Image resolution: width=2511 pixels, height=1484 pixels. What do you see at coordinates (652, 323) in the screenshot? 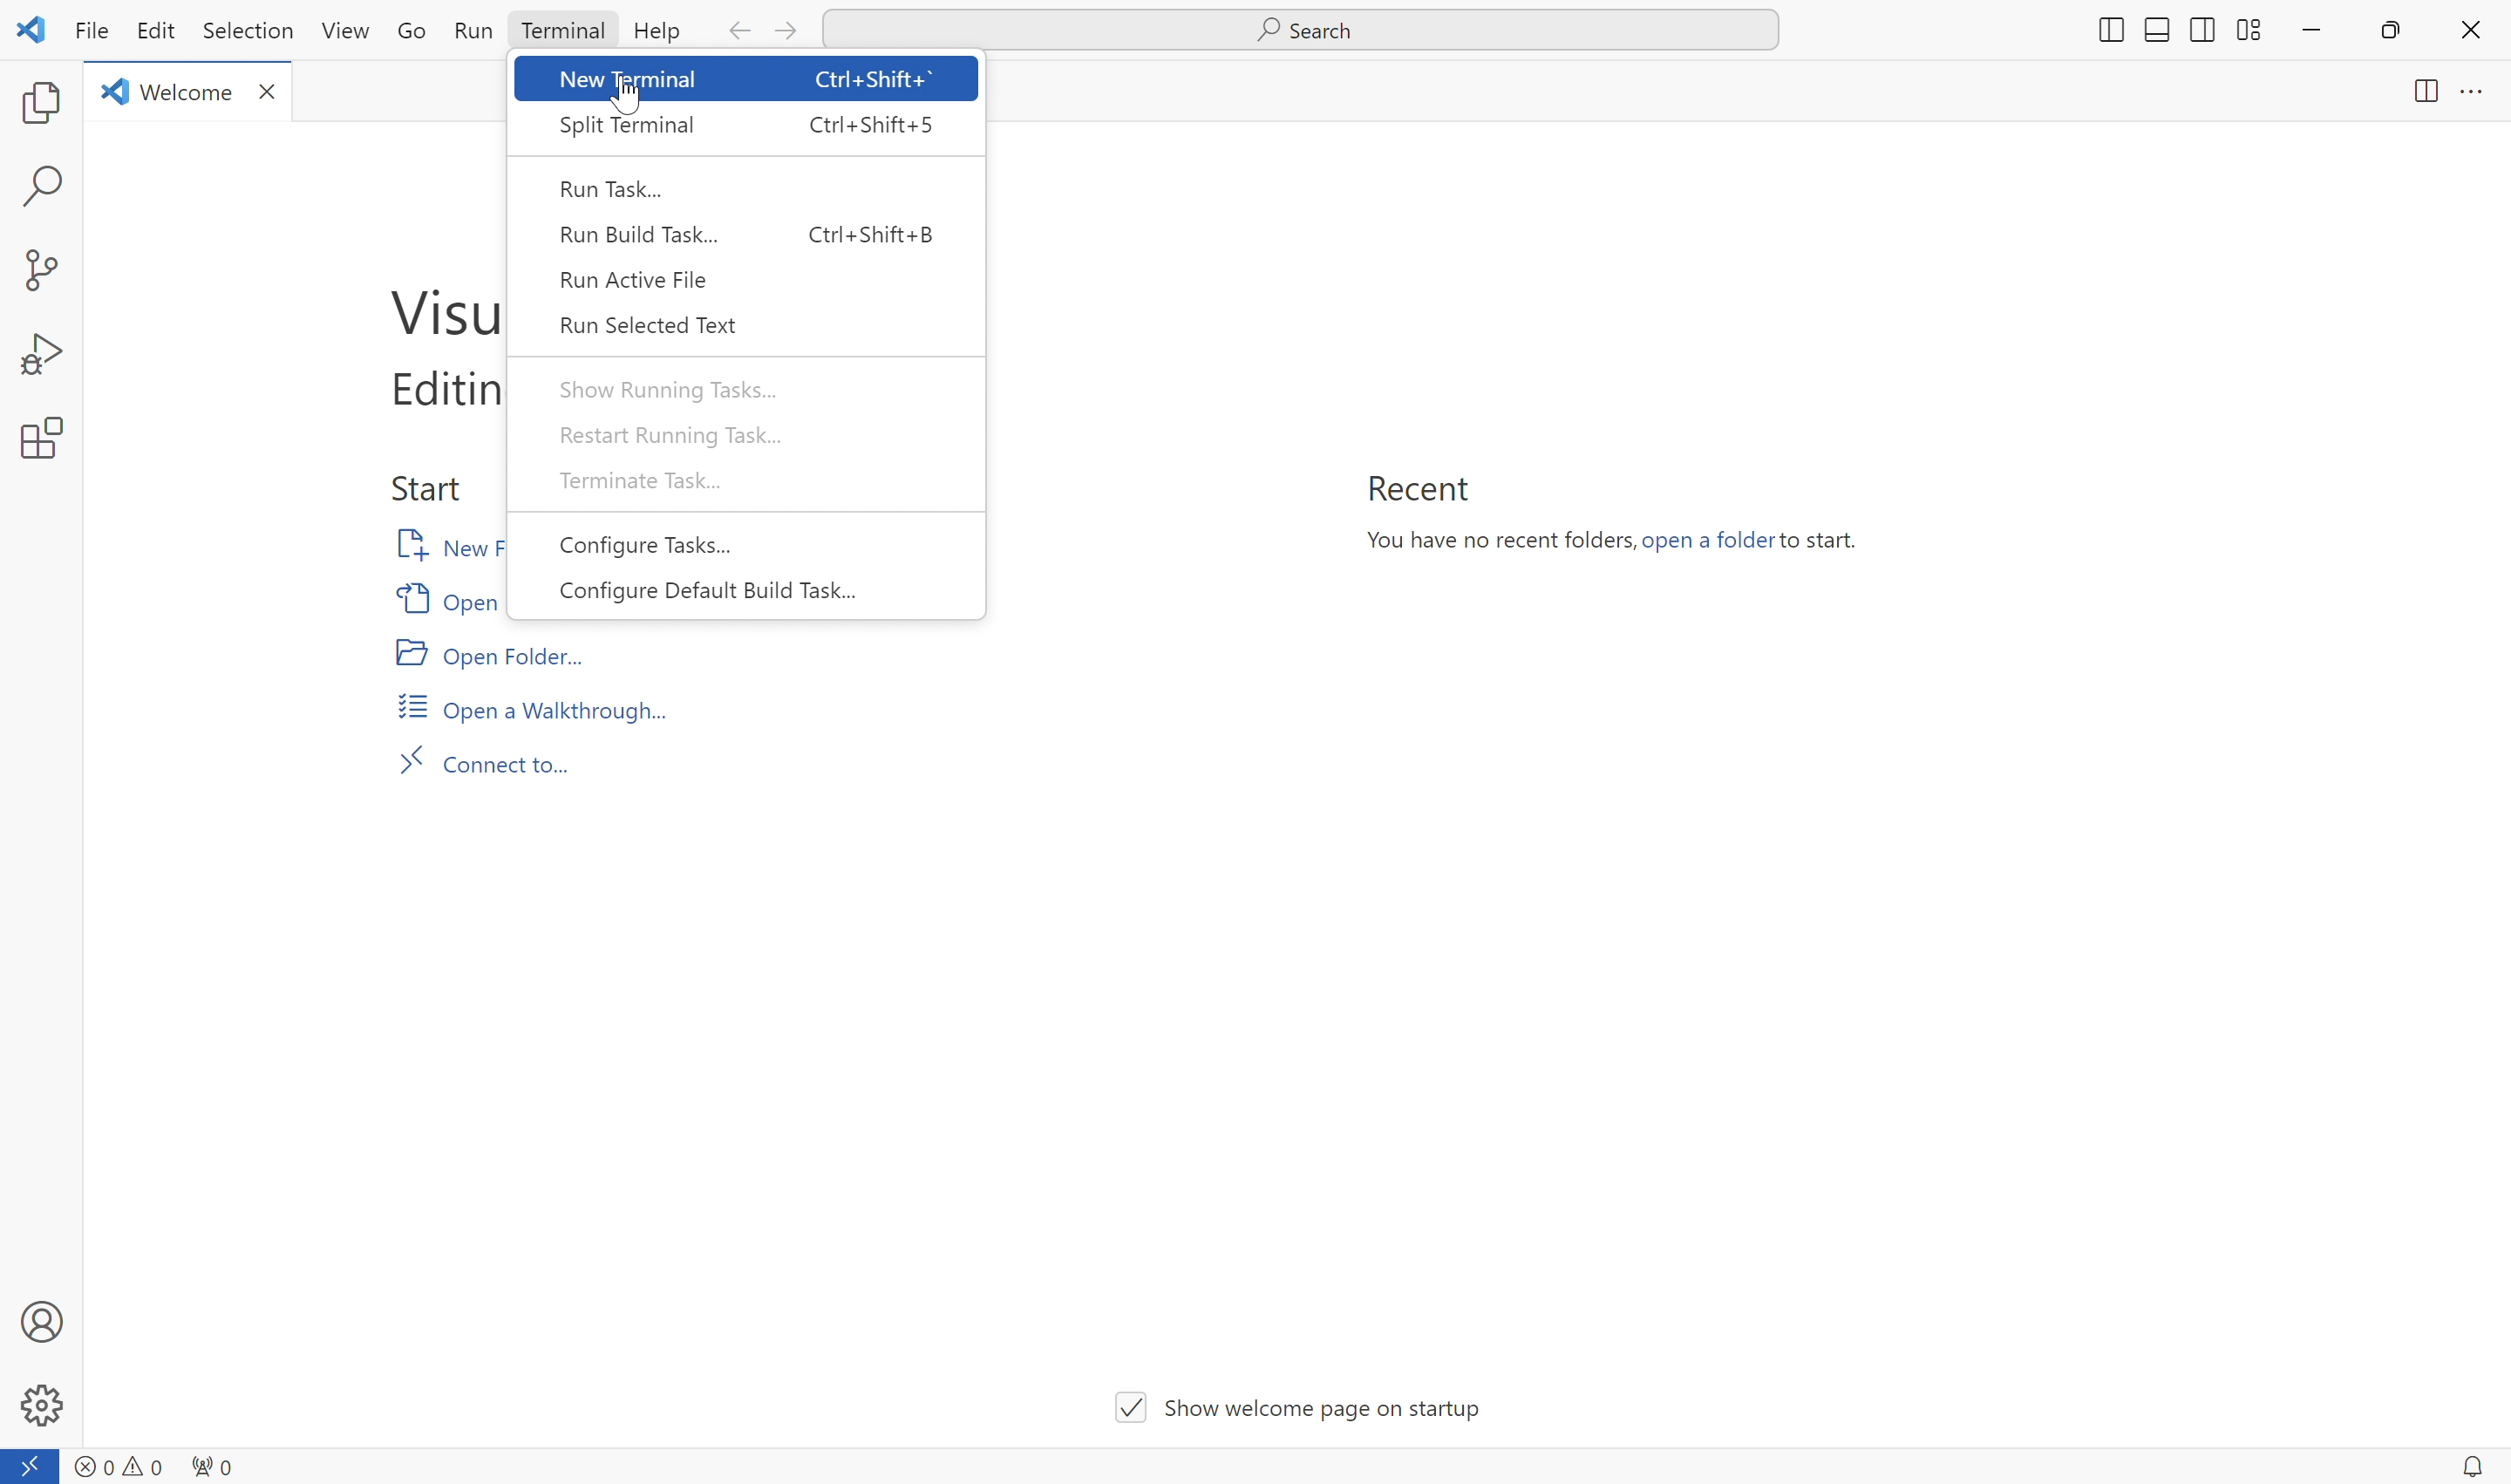
I see `Run Selected Text` at bounding box center [652, 323].